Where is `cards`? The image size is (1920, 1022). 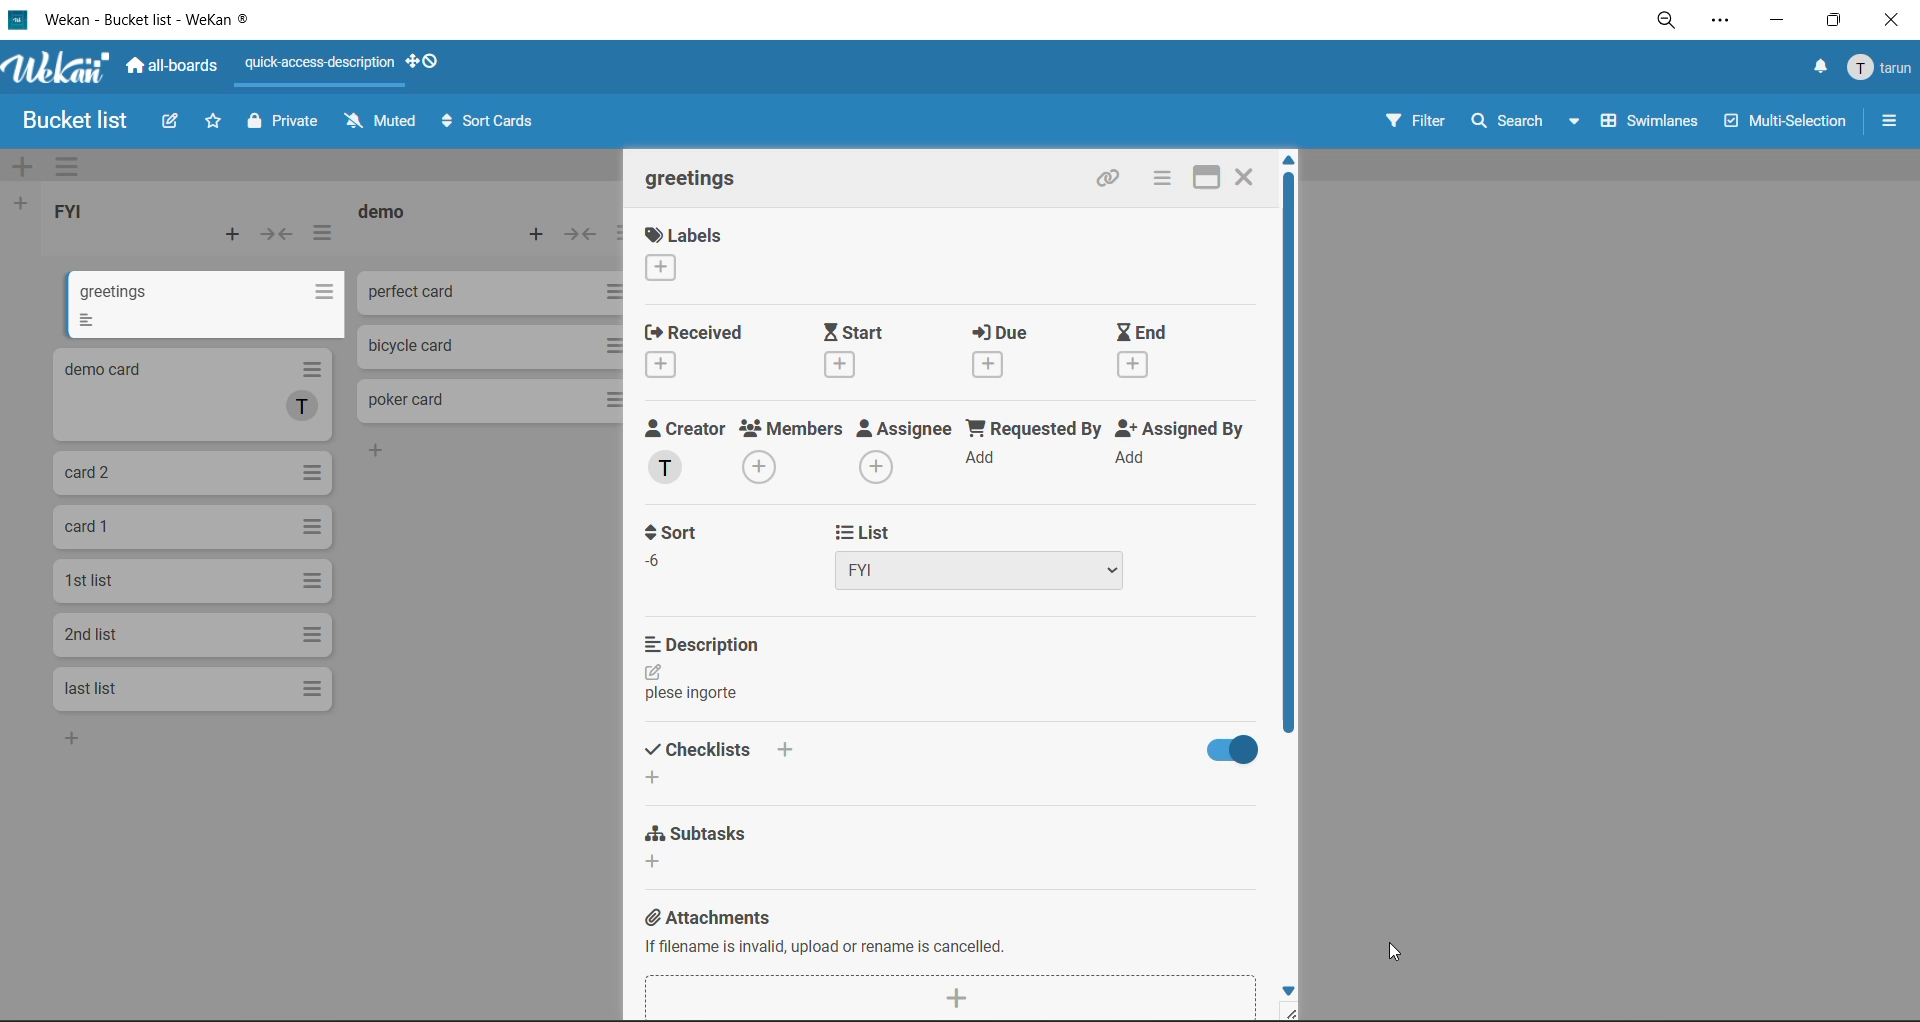 cards is located at coordinates (190, 687).